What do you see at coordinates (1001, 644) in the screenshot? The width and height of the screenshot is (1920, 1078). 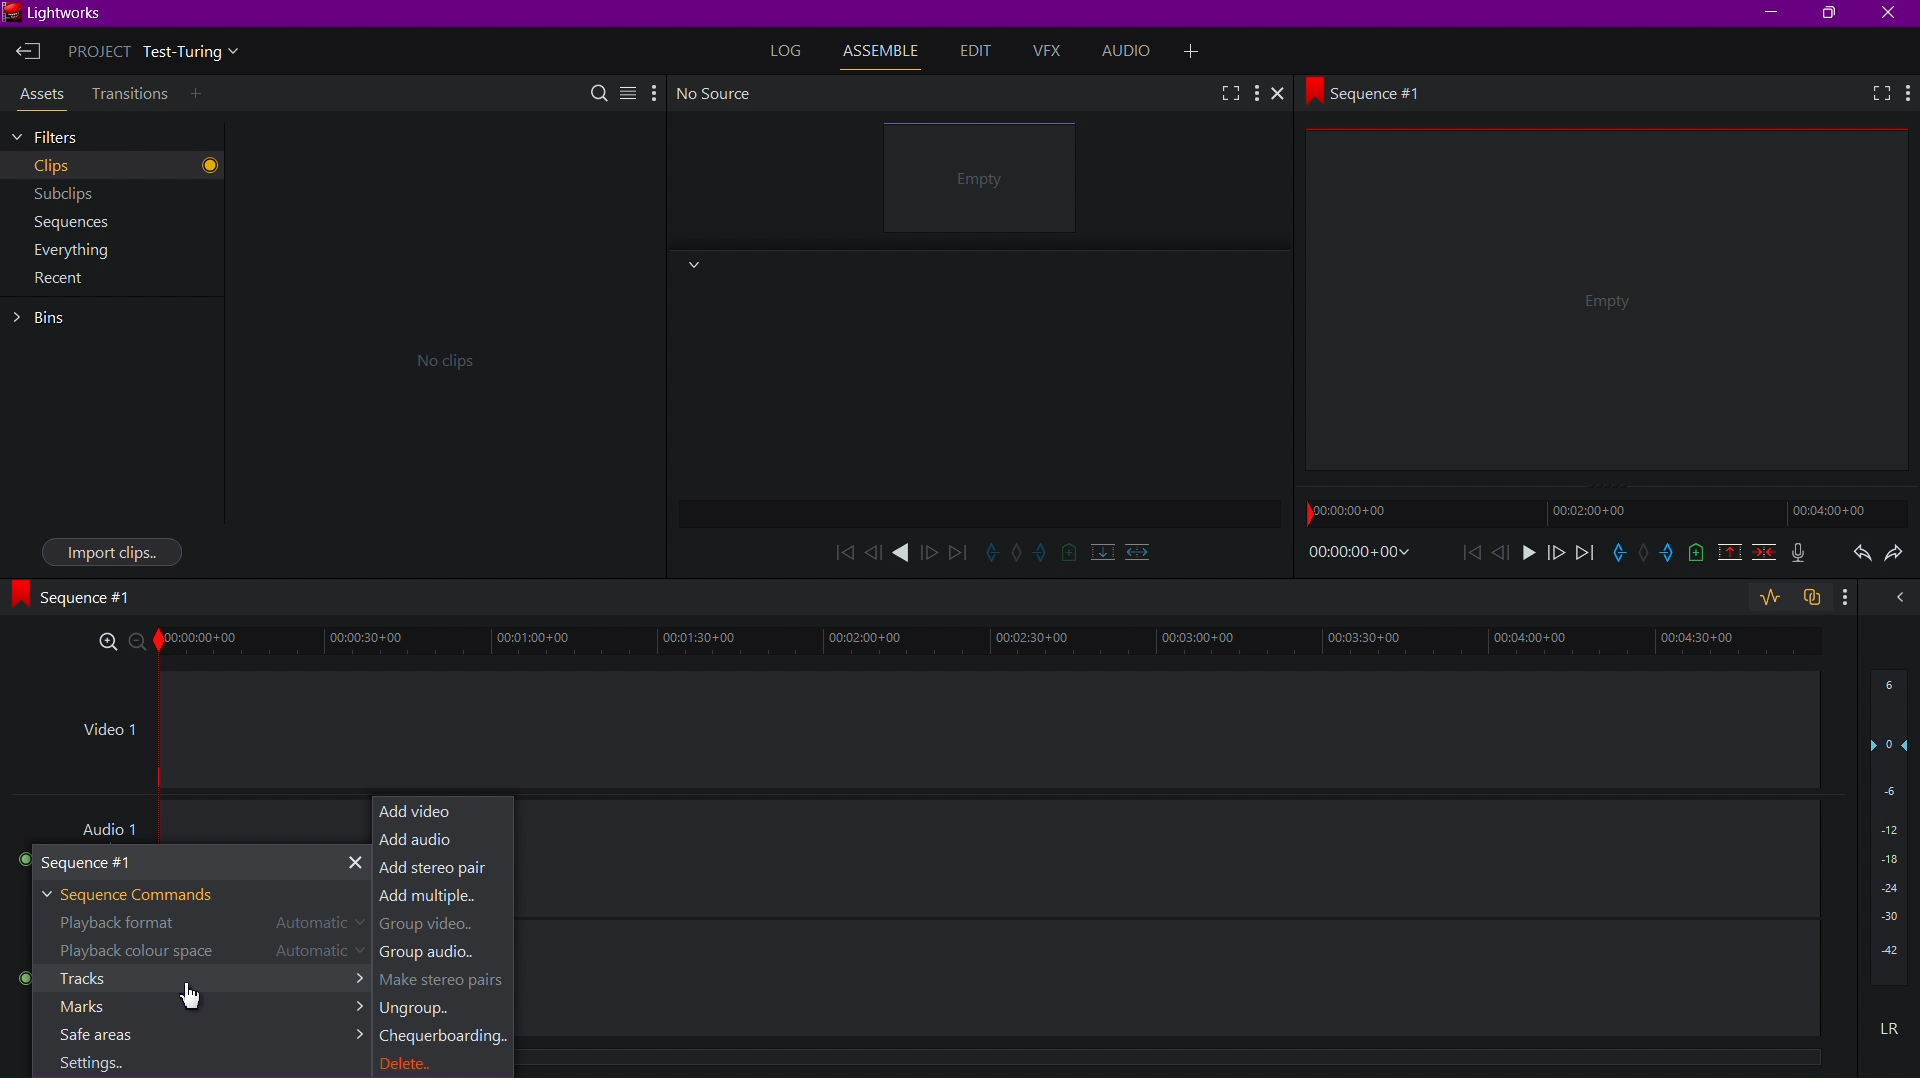 I see `Timeline` at bounding box center [1001, 644].